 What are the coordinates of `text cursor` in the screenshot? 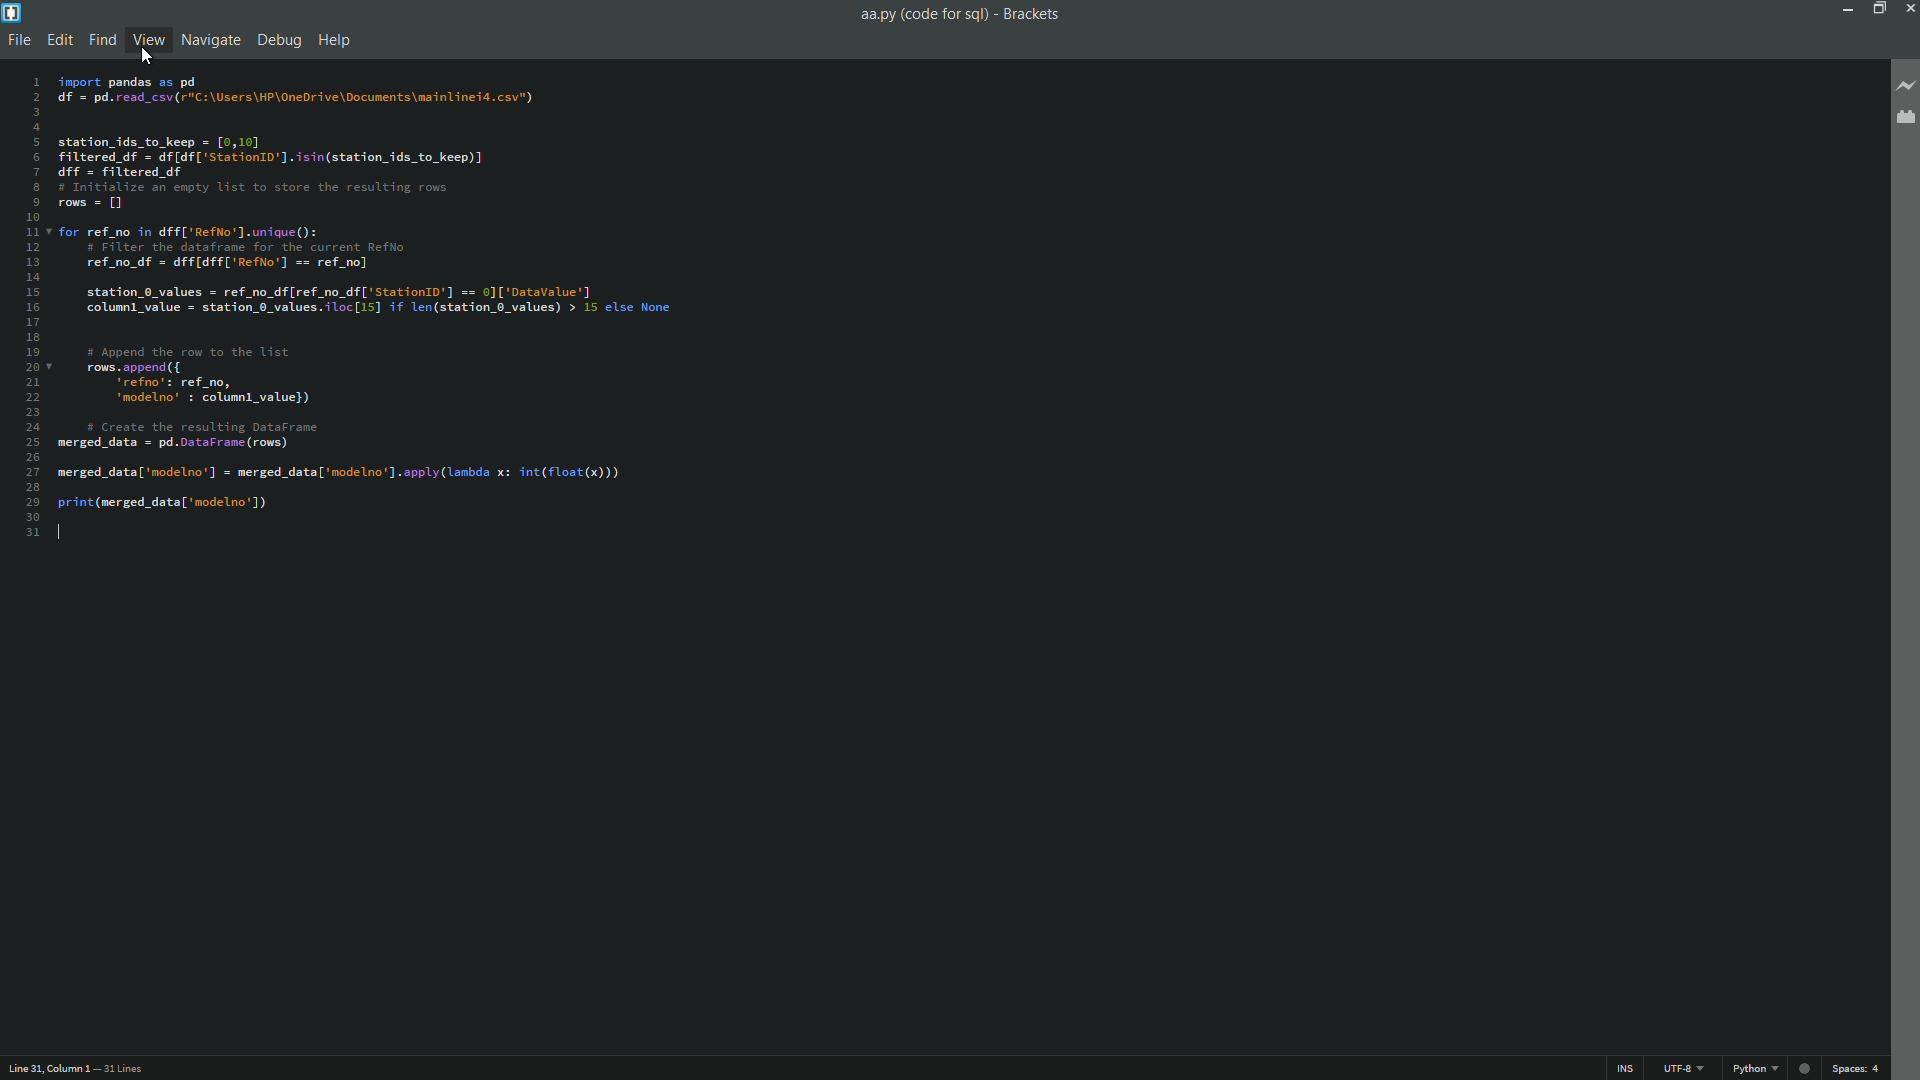 It's located at (62, 534).